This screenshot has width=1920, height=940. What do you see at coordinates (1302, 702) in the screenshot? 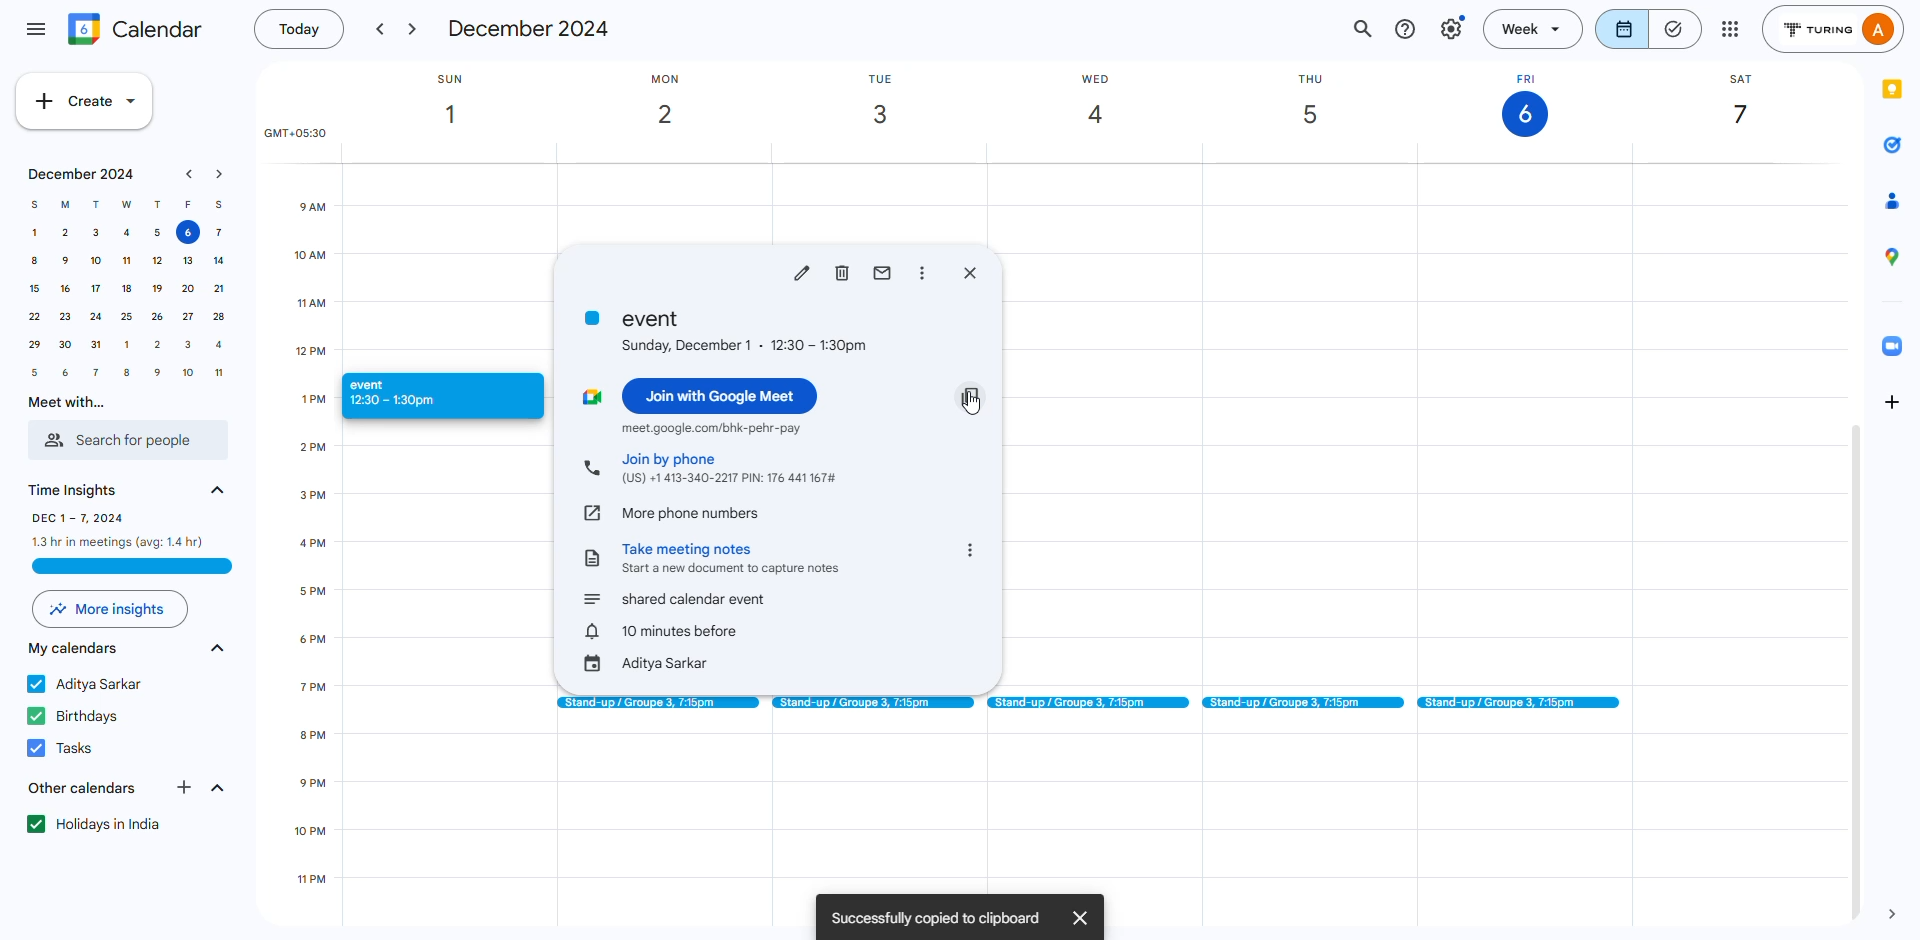
I see `meetings` at bounding box center [1302, 702].